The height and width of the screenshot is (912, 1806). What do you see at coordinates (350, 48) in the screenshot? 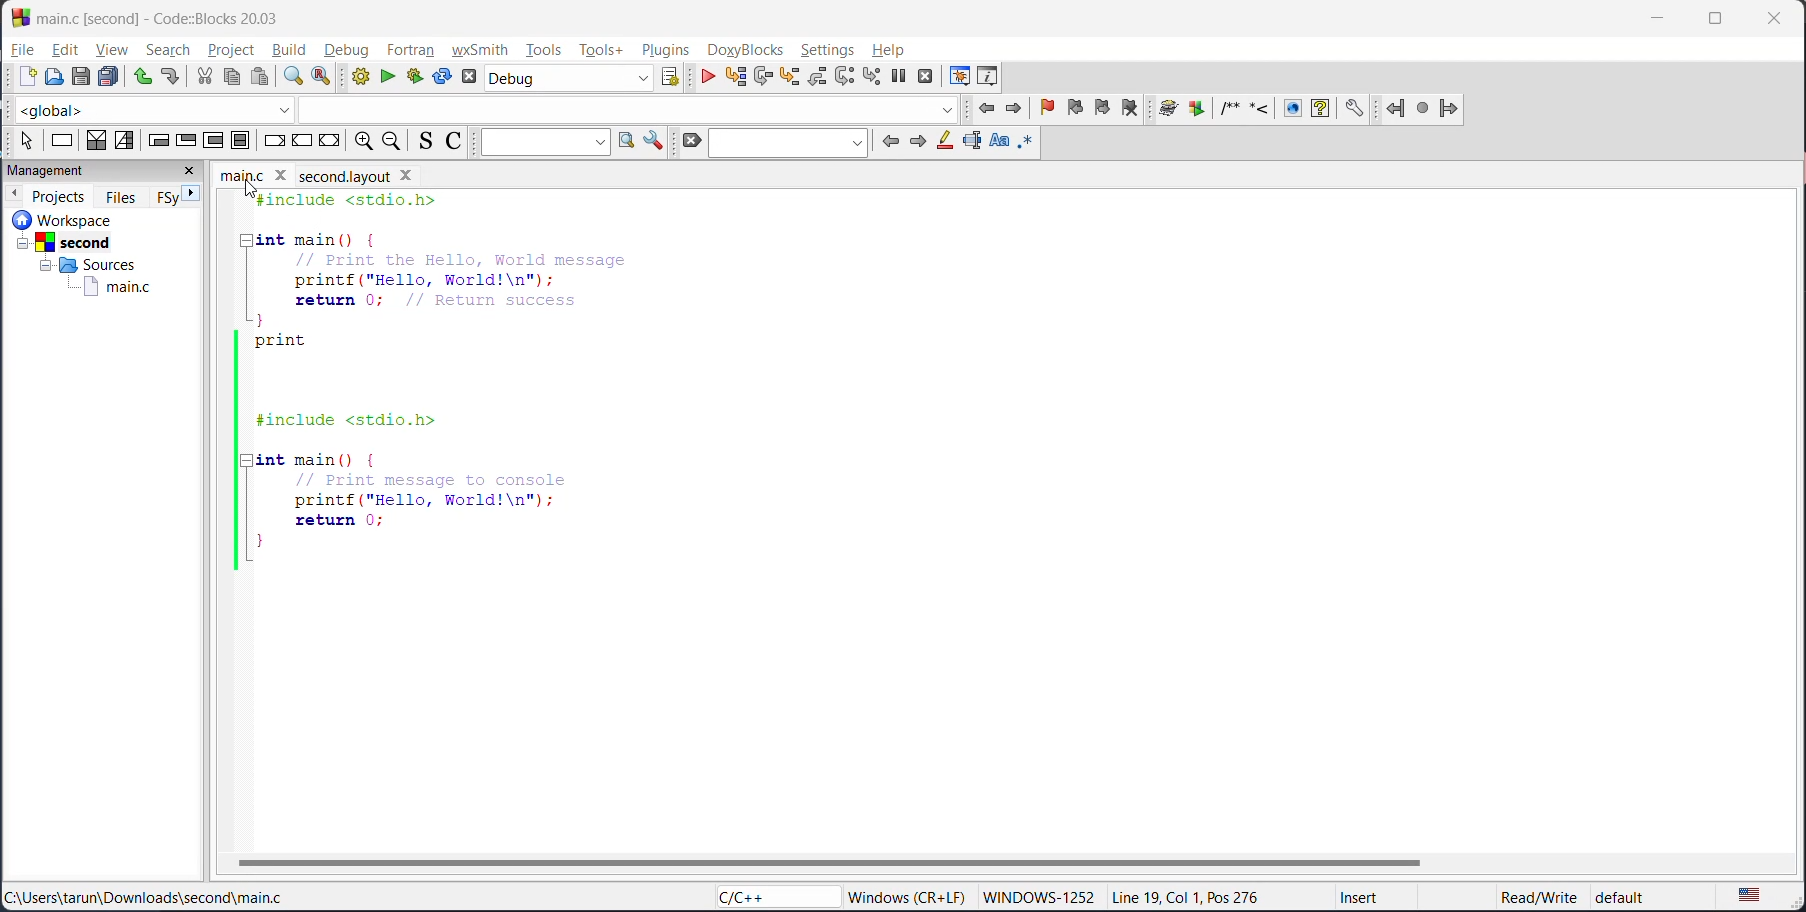
I see `debug` at bounding box center [350, 48].